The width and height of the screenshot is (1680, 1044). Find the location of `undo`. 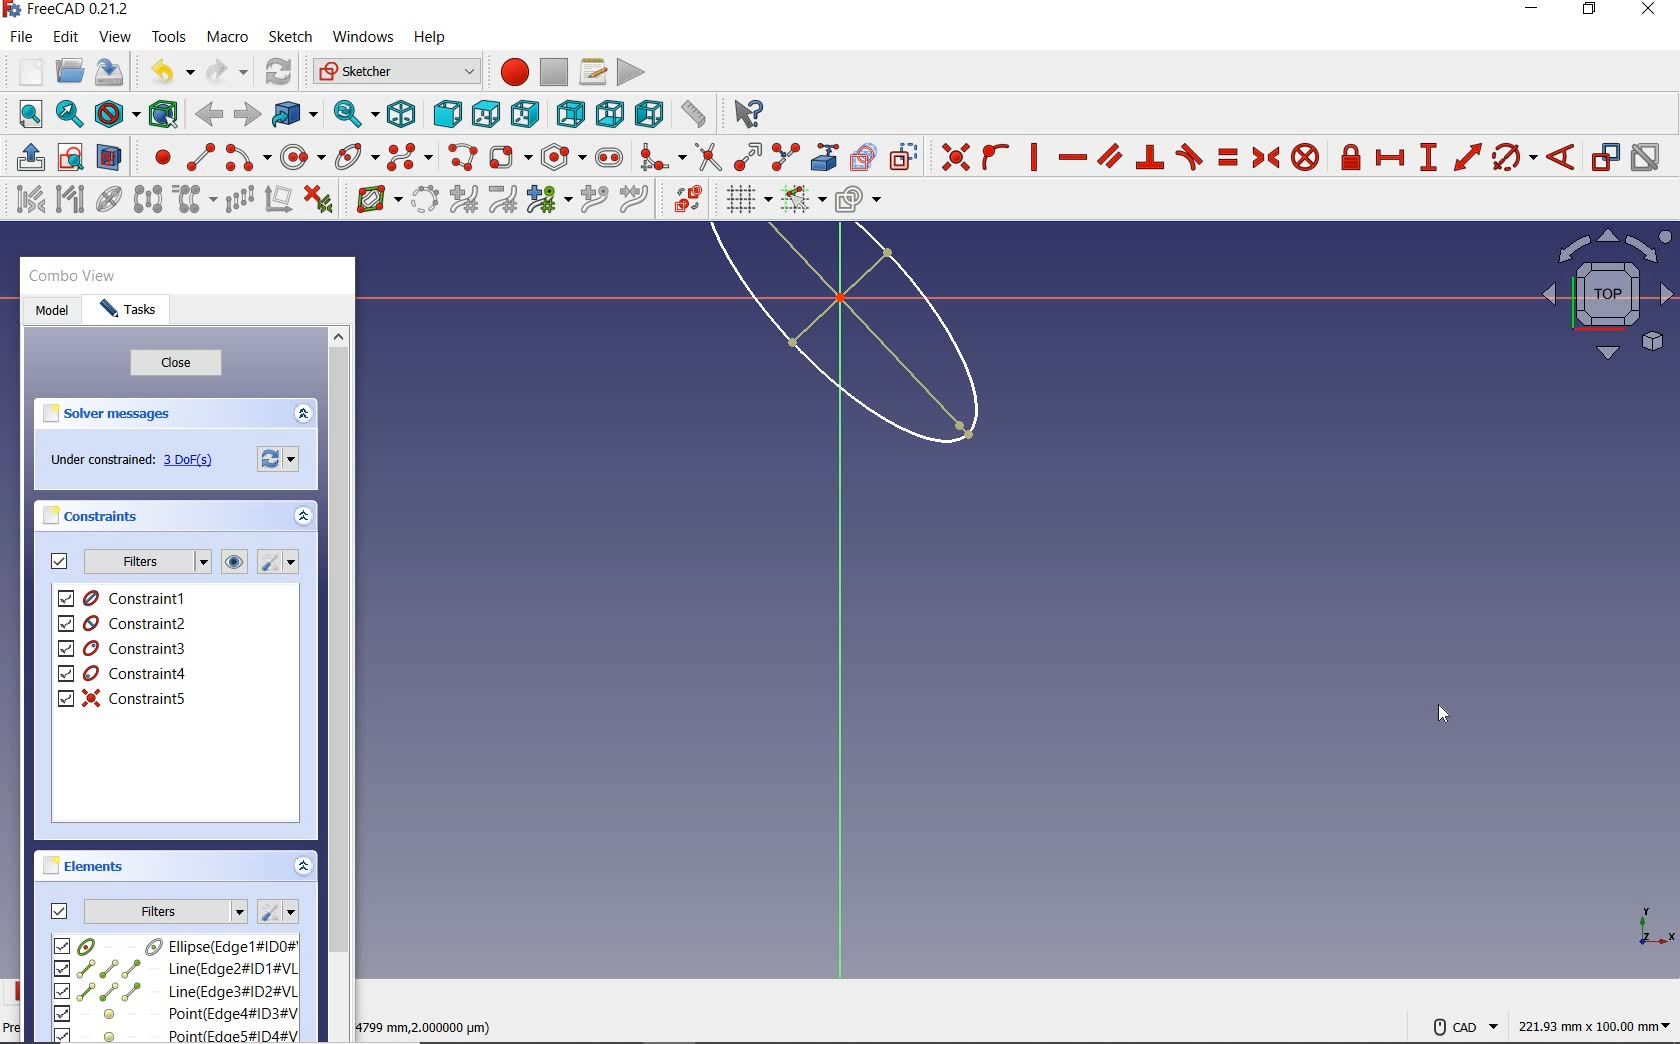

undo is located at coordinates (167, 72).